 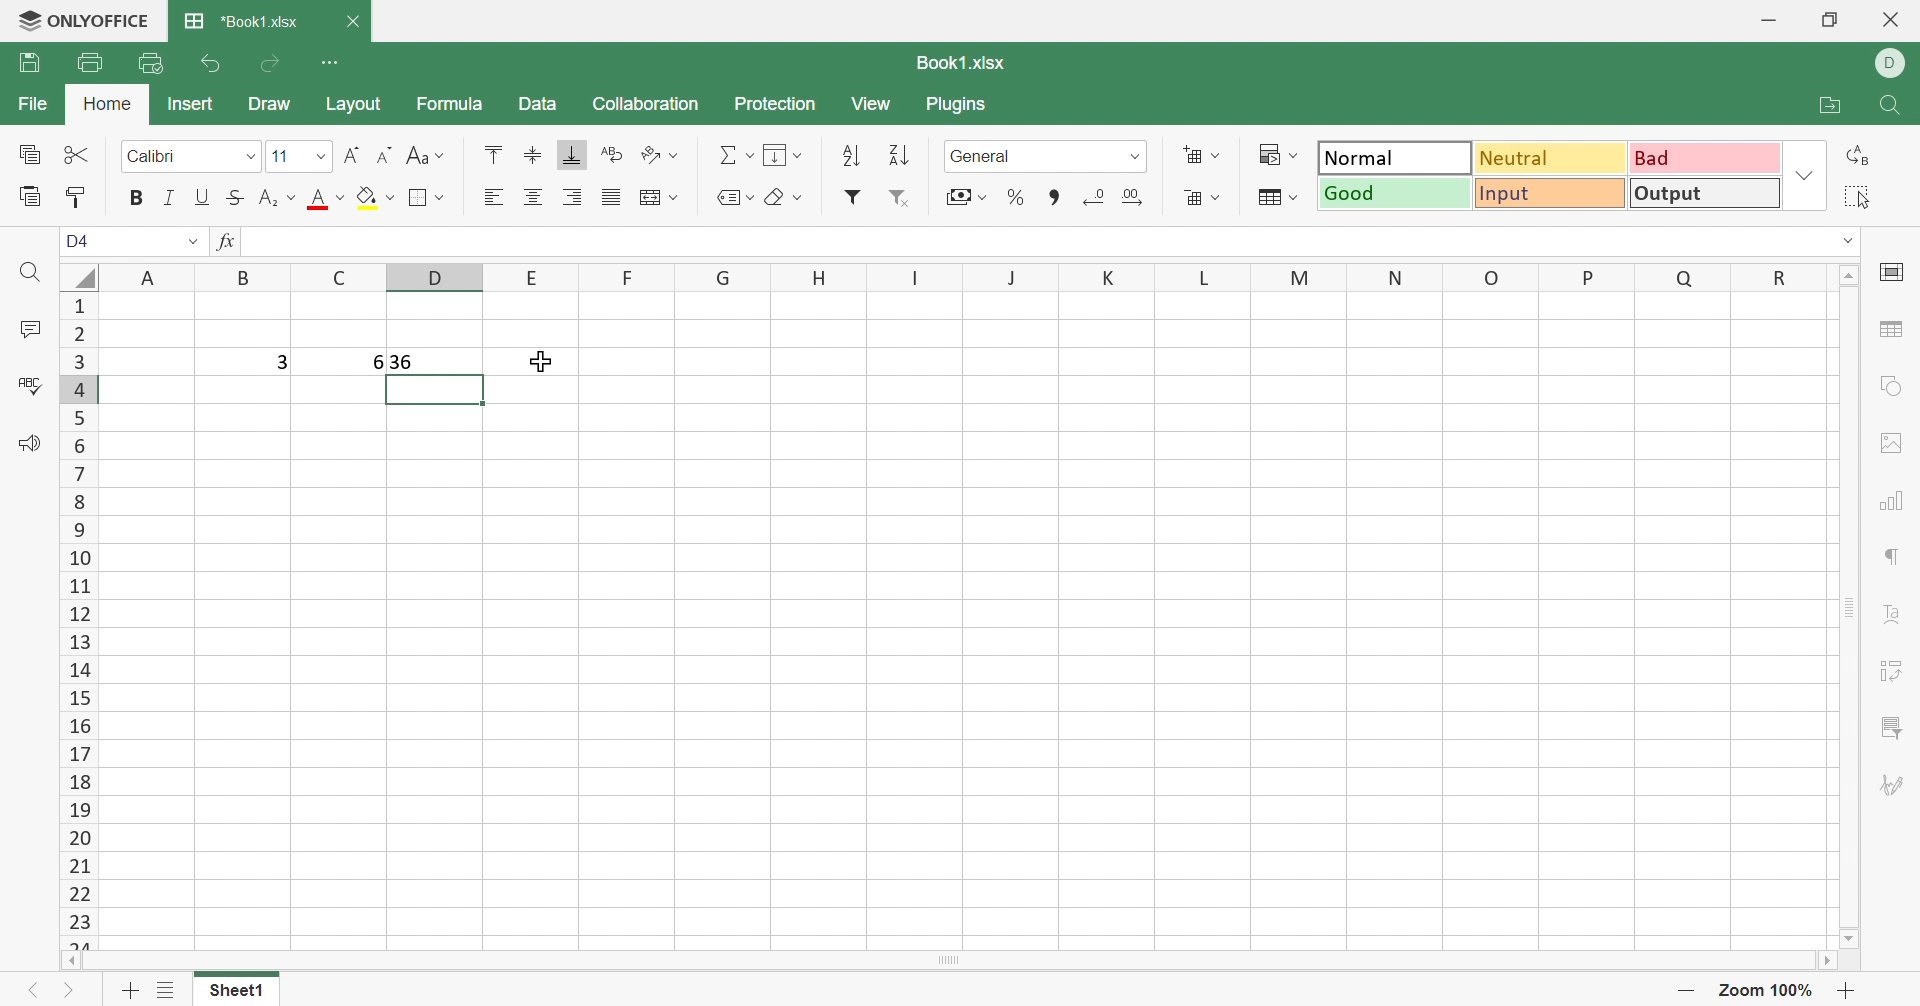 What do you see at coordinates (352, 21) in the screenshot?
I see `Close` at bounding box center [352, 21].